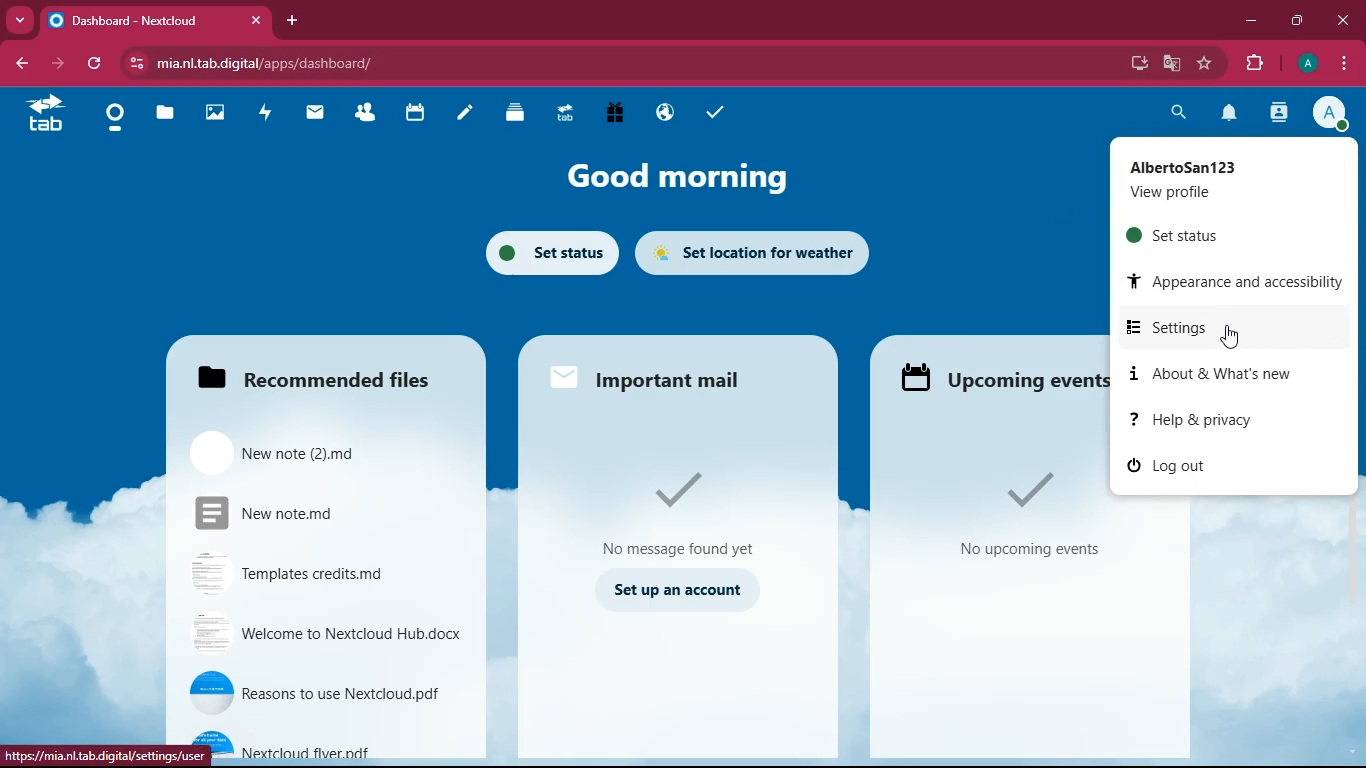 The width and height of the screenshot is (1366, 768). Describe the element at coordinates (1229, 419) in the screenshot. I see `help & privacy` at that location.